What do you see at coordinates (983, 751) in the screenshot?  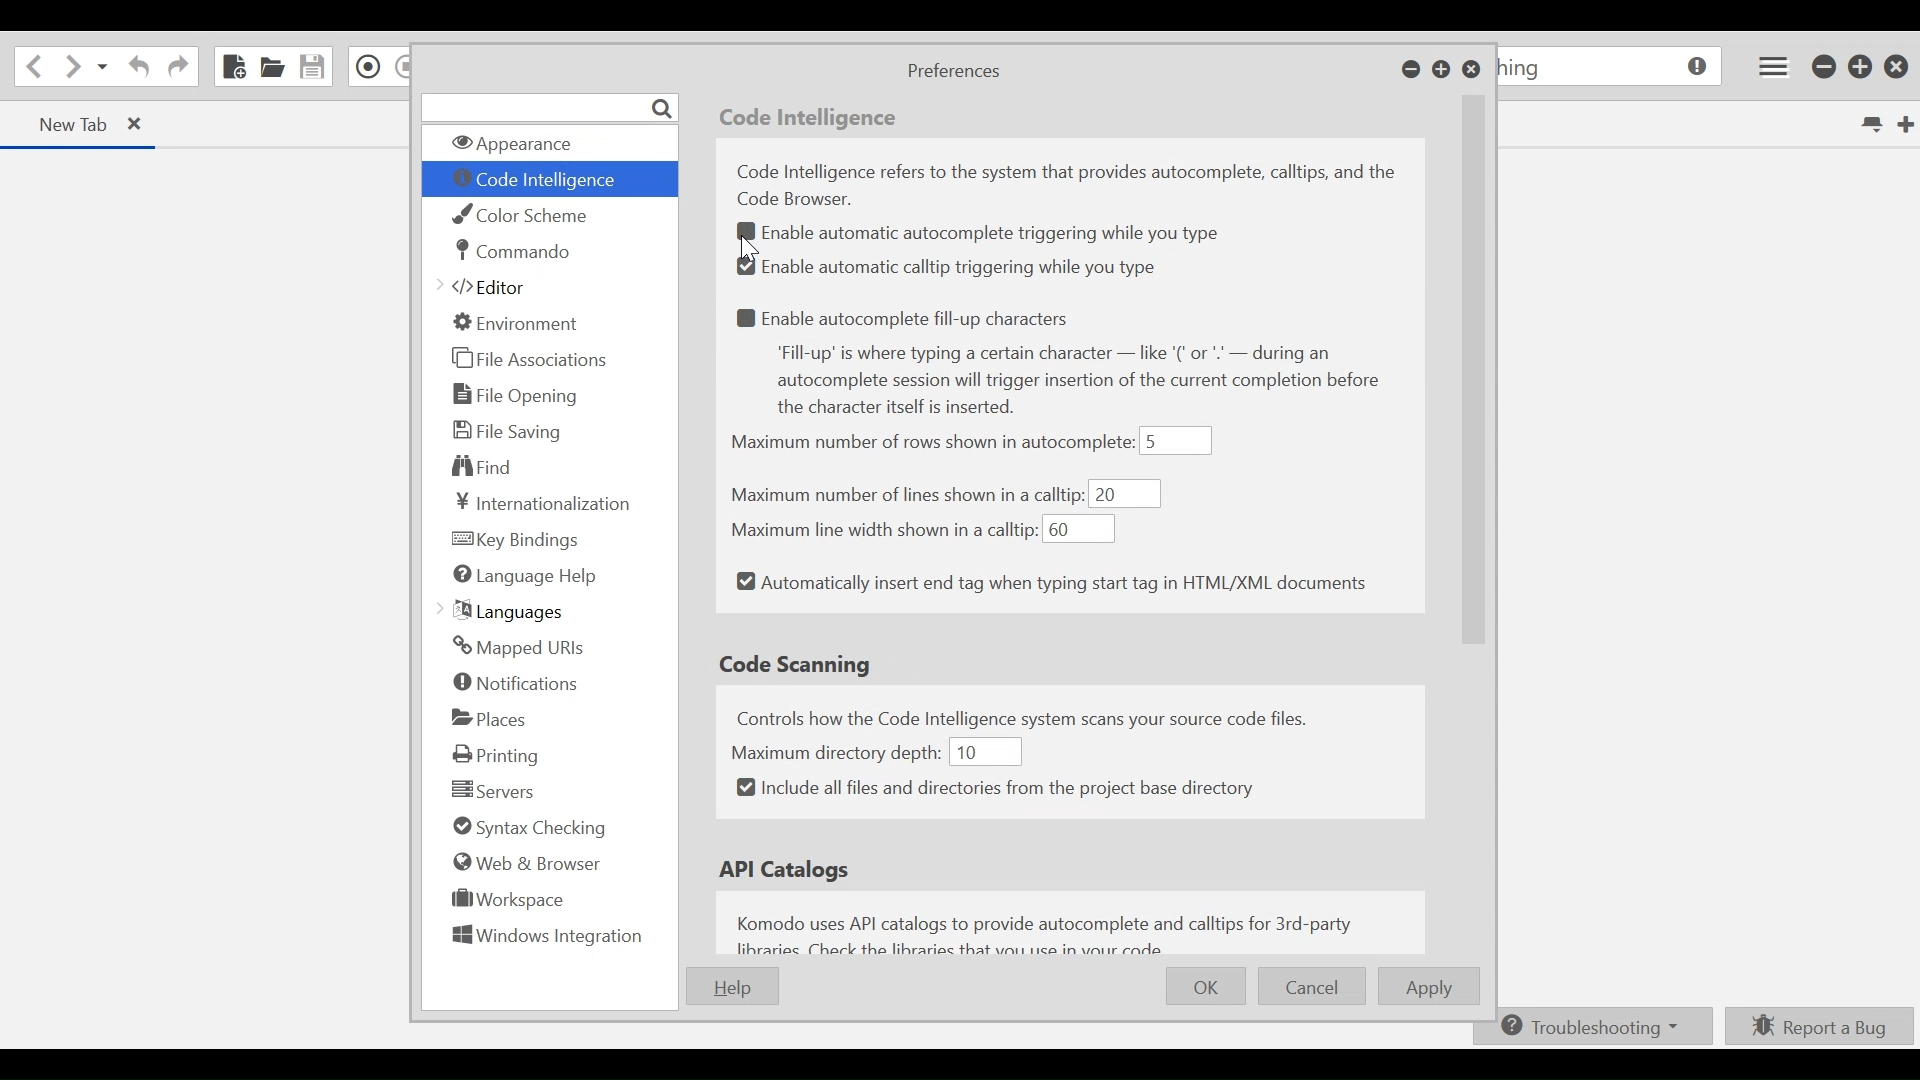 I see `10` at bounding box center [983, 751].